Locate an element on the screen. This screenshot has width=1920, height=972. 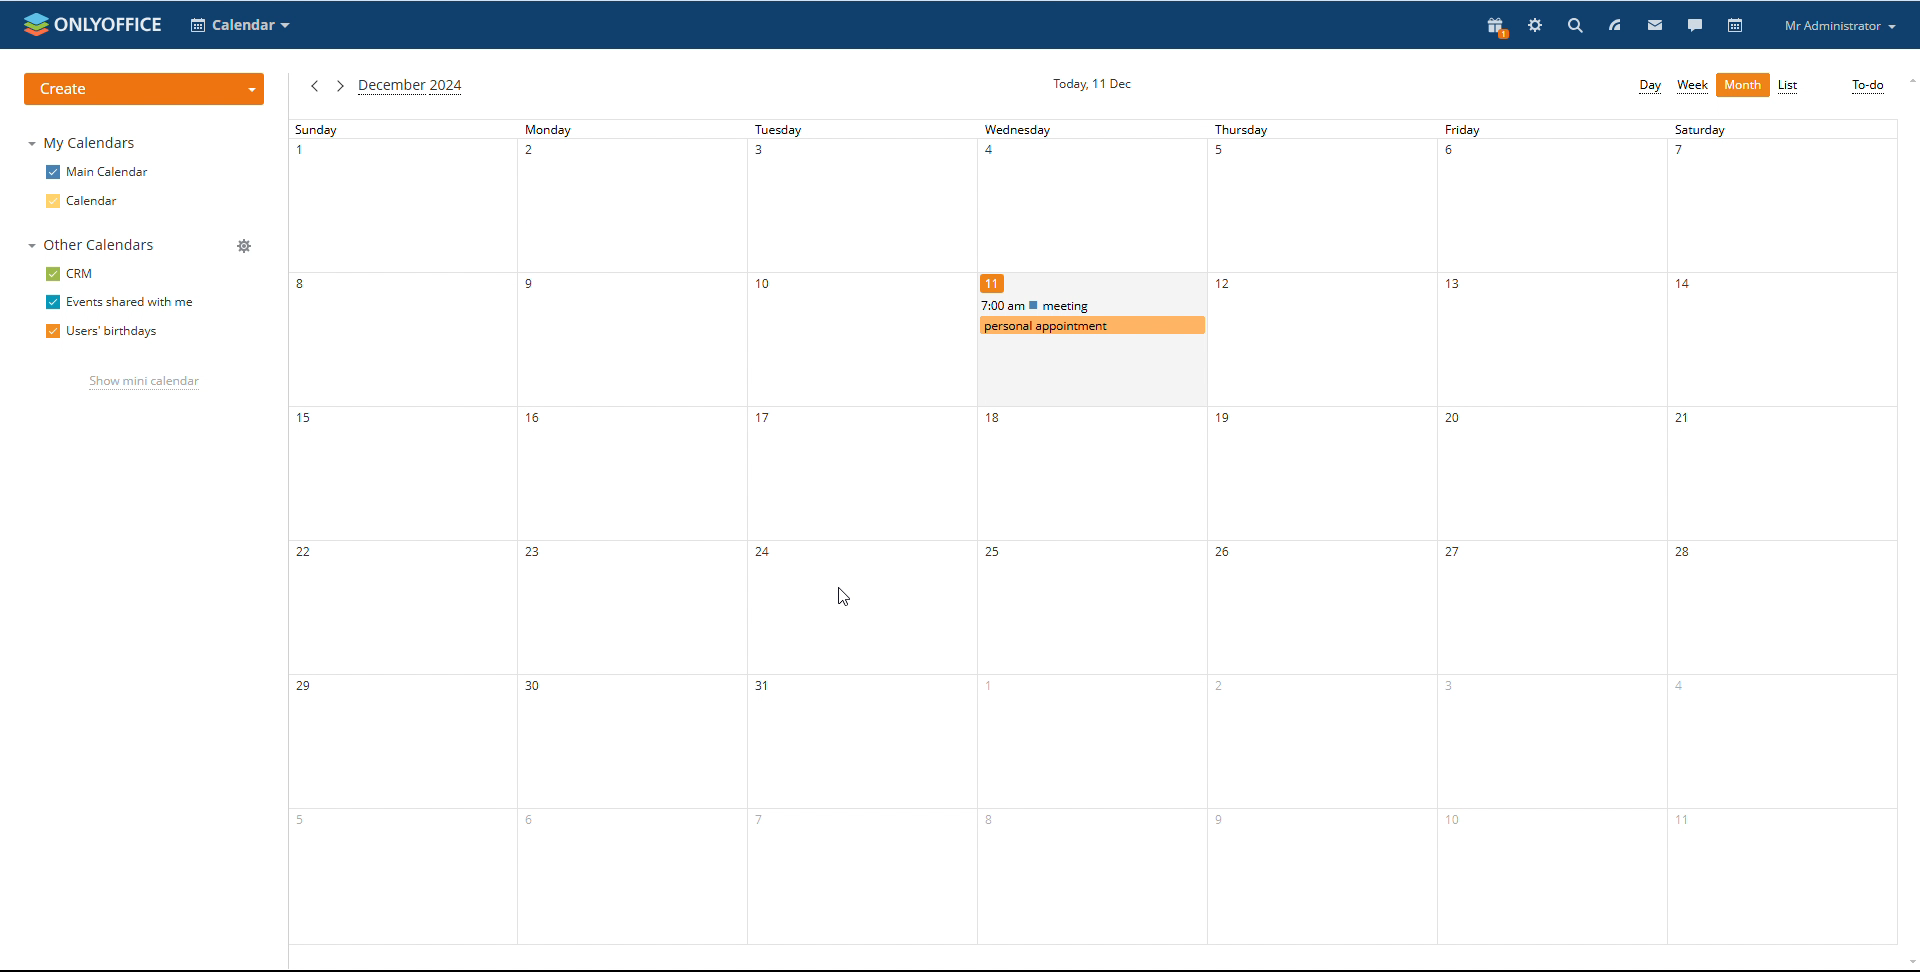
list view is located at coordinates (1788, 86).